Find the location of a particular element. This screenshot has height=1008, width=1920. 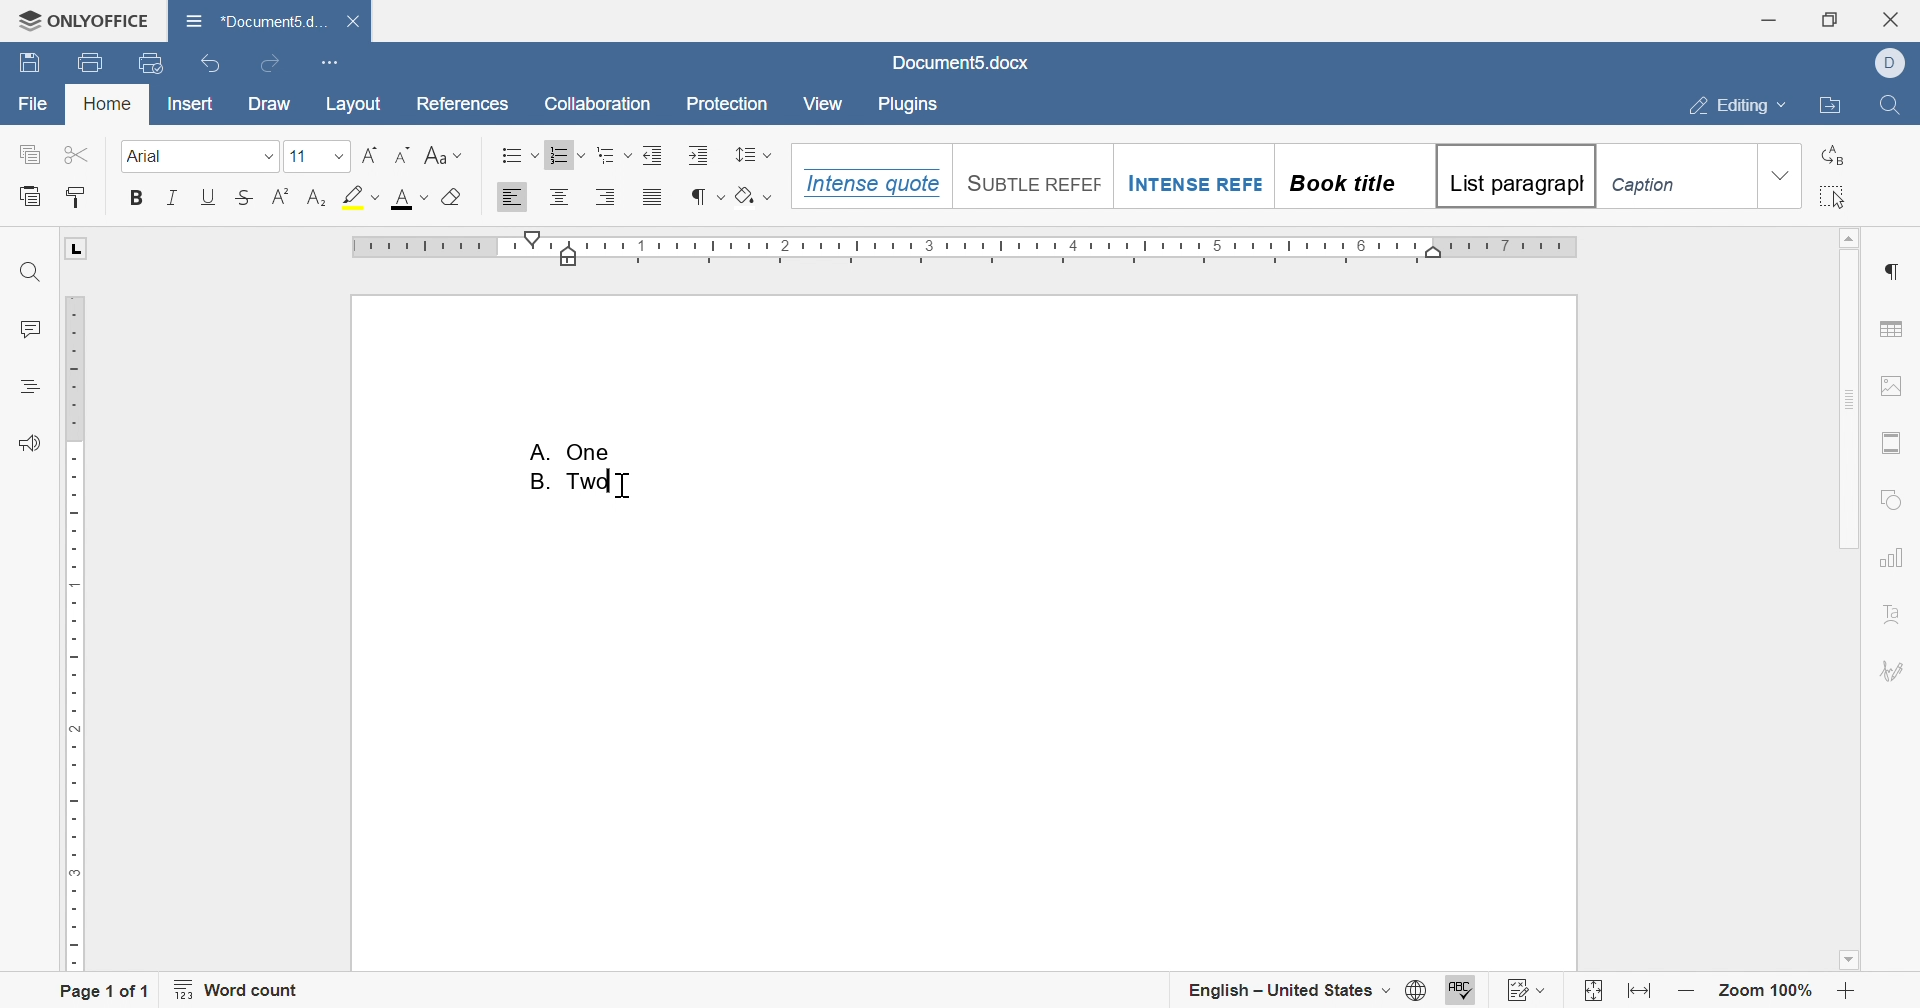

drop down is located at coordinates (341, 155).